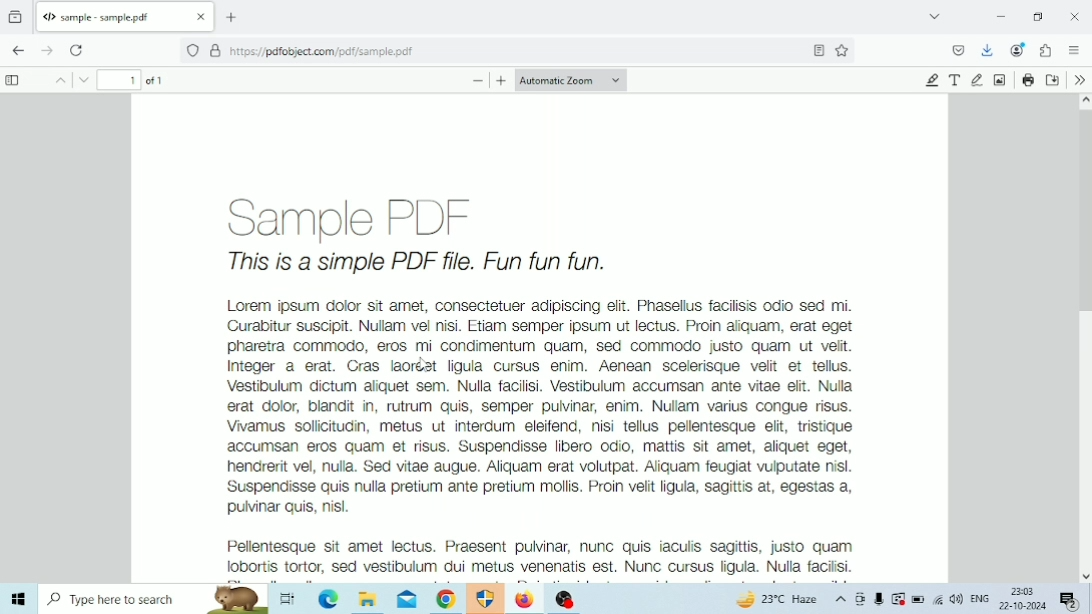 This screenshot has width=1092, height=614. Describe the element at coordinates (1070, 601) in the screenshot. I see `Notifications` at that location.